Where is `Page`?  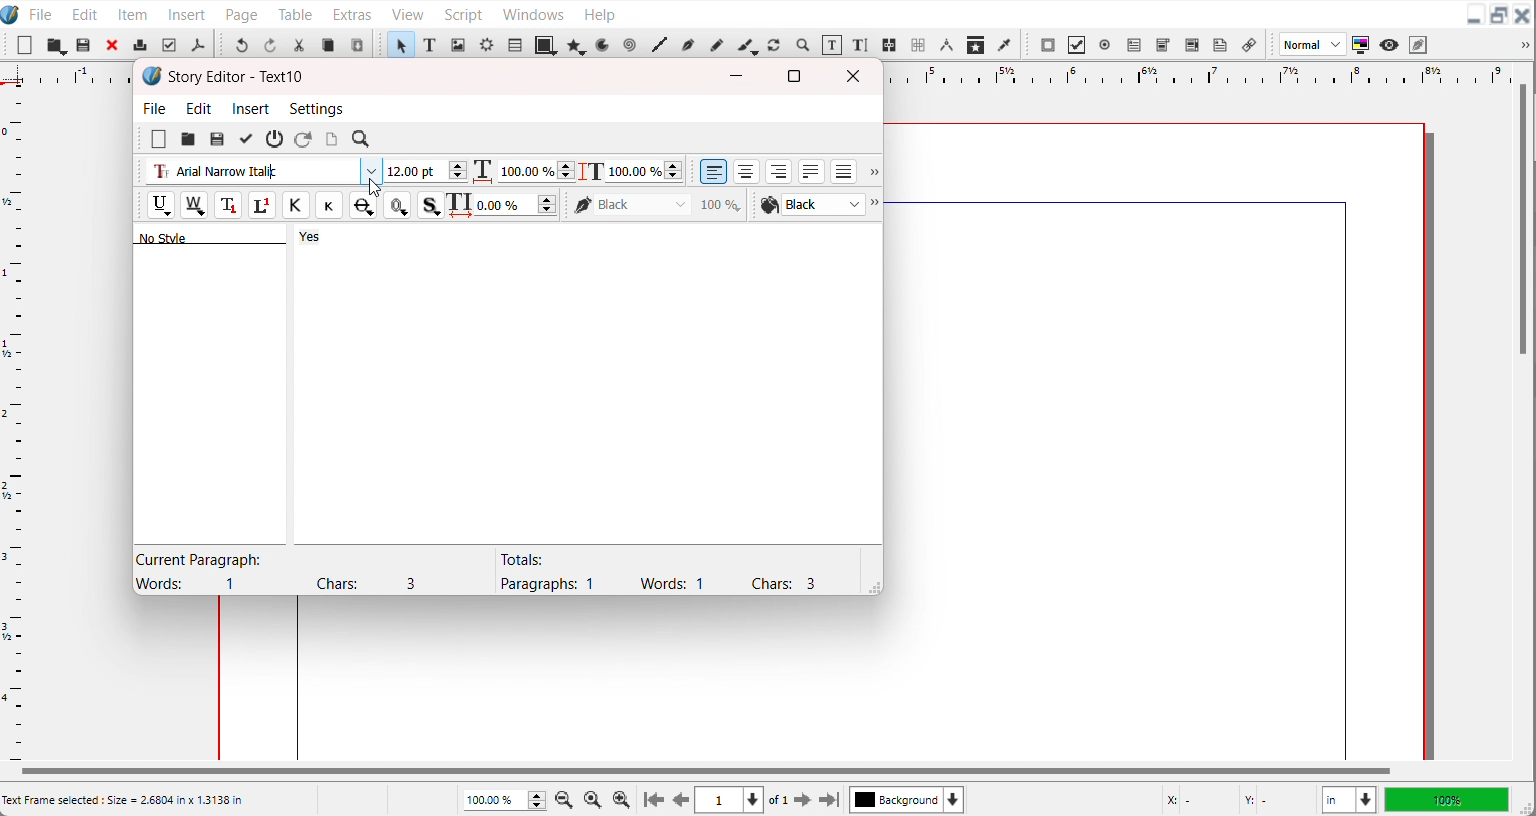
Page is located at coordinates (241, 13).